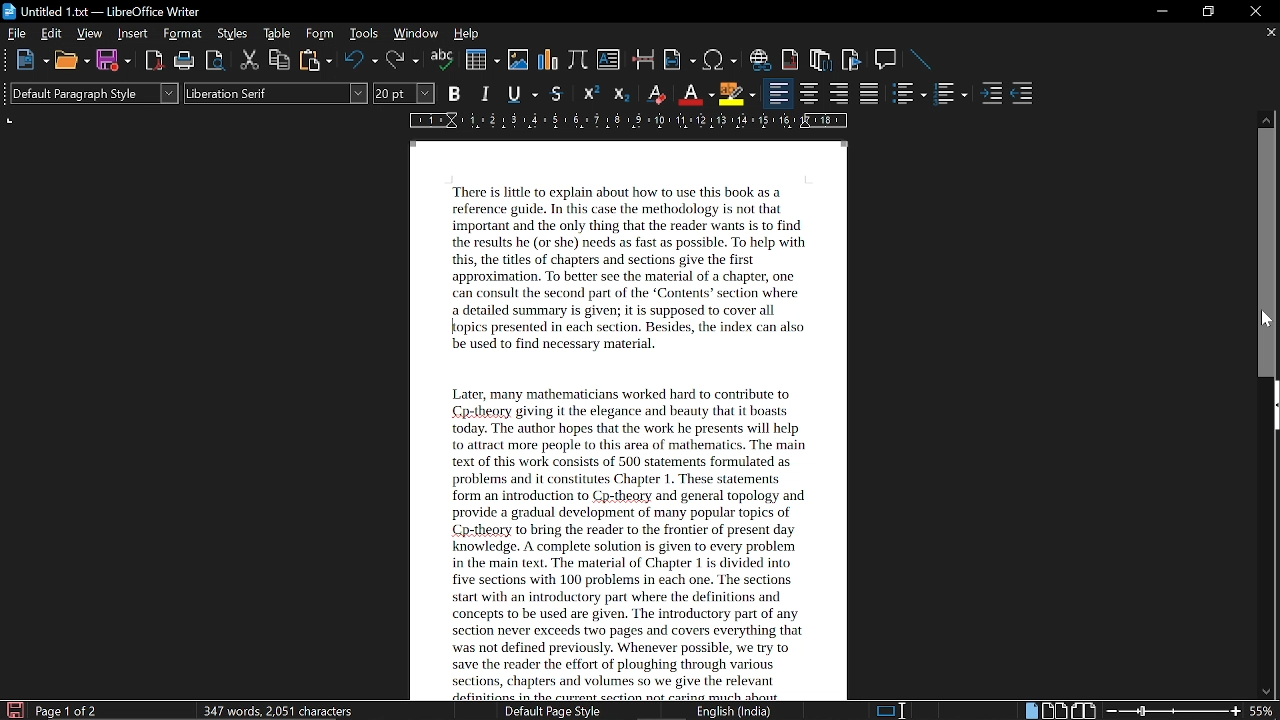  I want to click on help, so click(466, 34).